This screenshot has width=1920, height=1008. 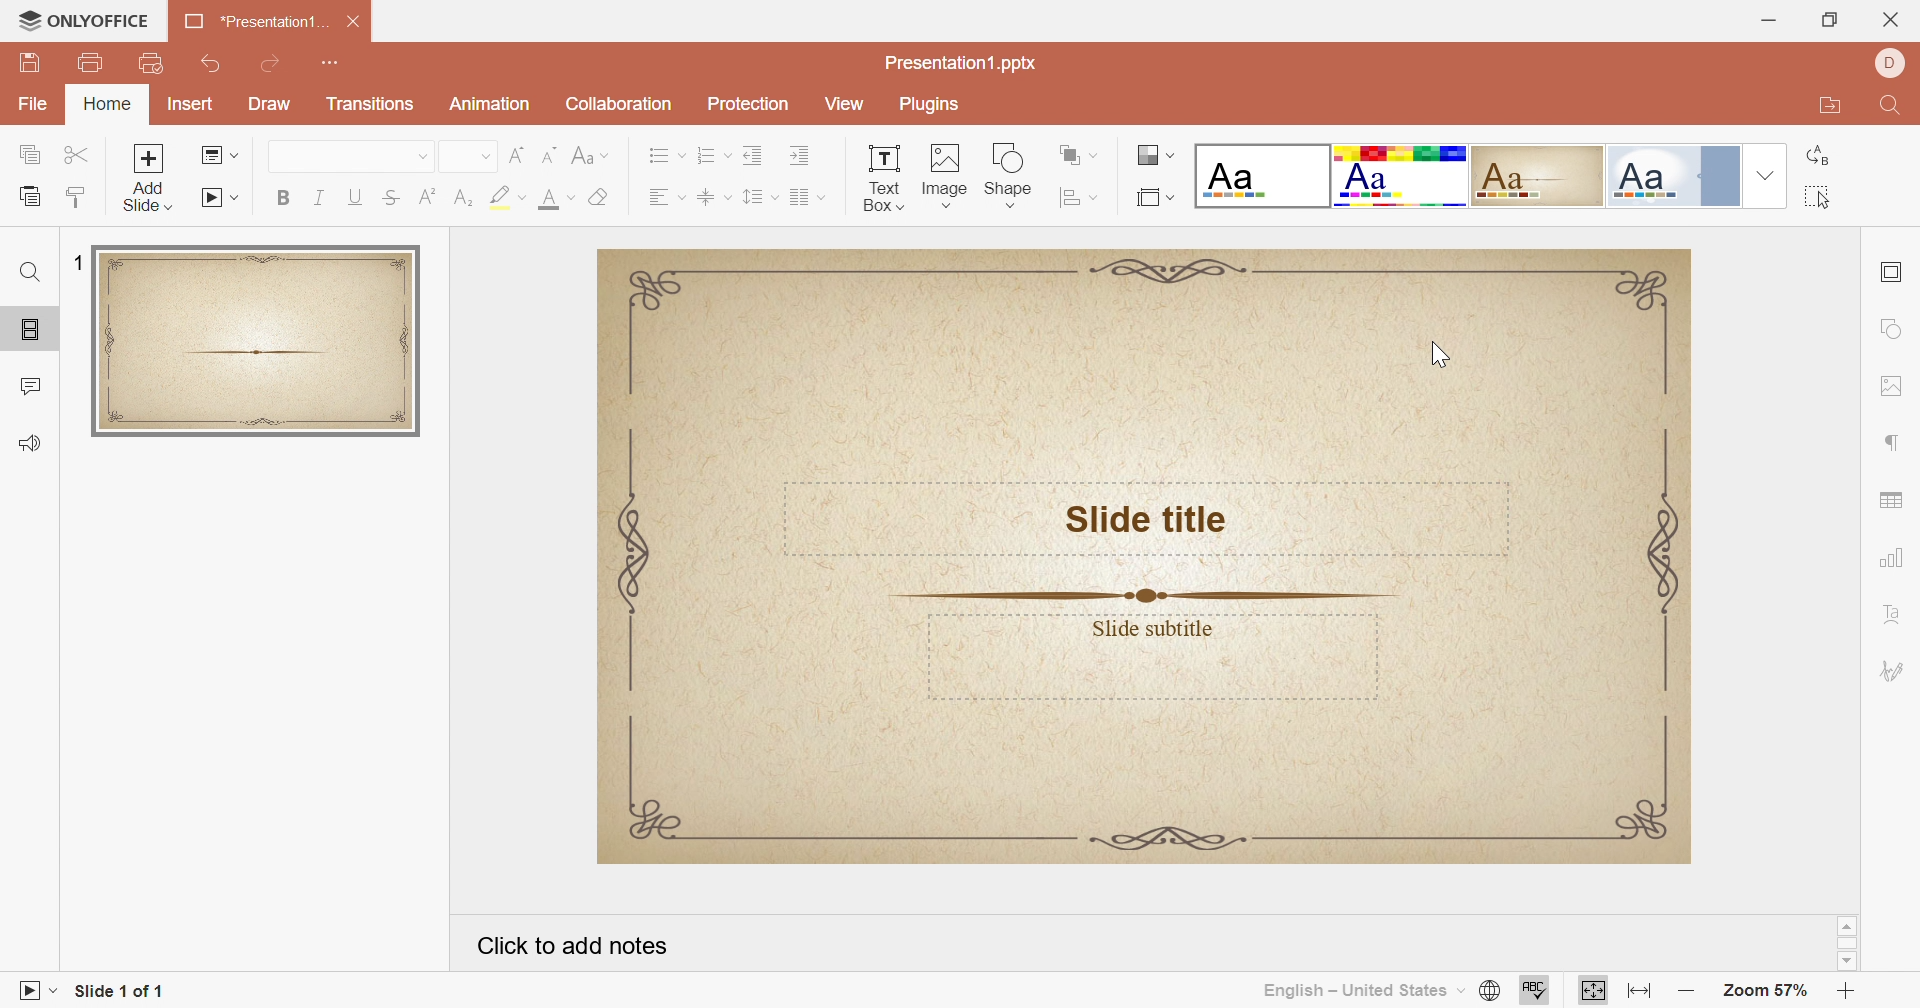 I want to click on Drop Down, so click(x=730, y=197).